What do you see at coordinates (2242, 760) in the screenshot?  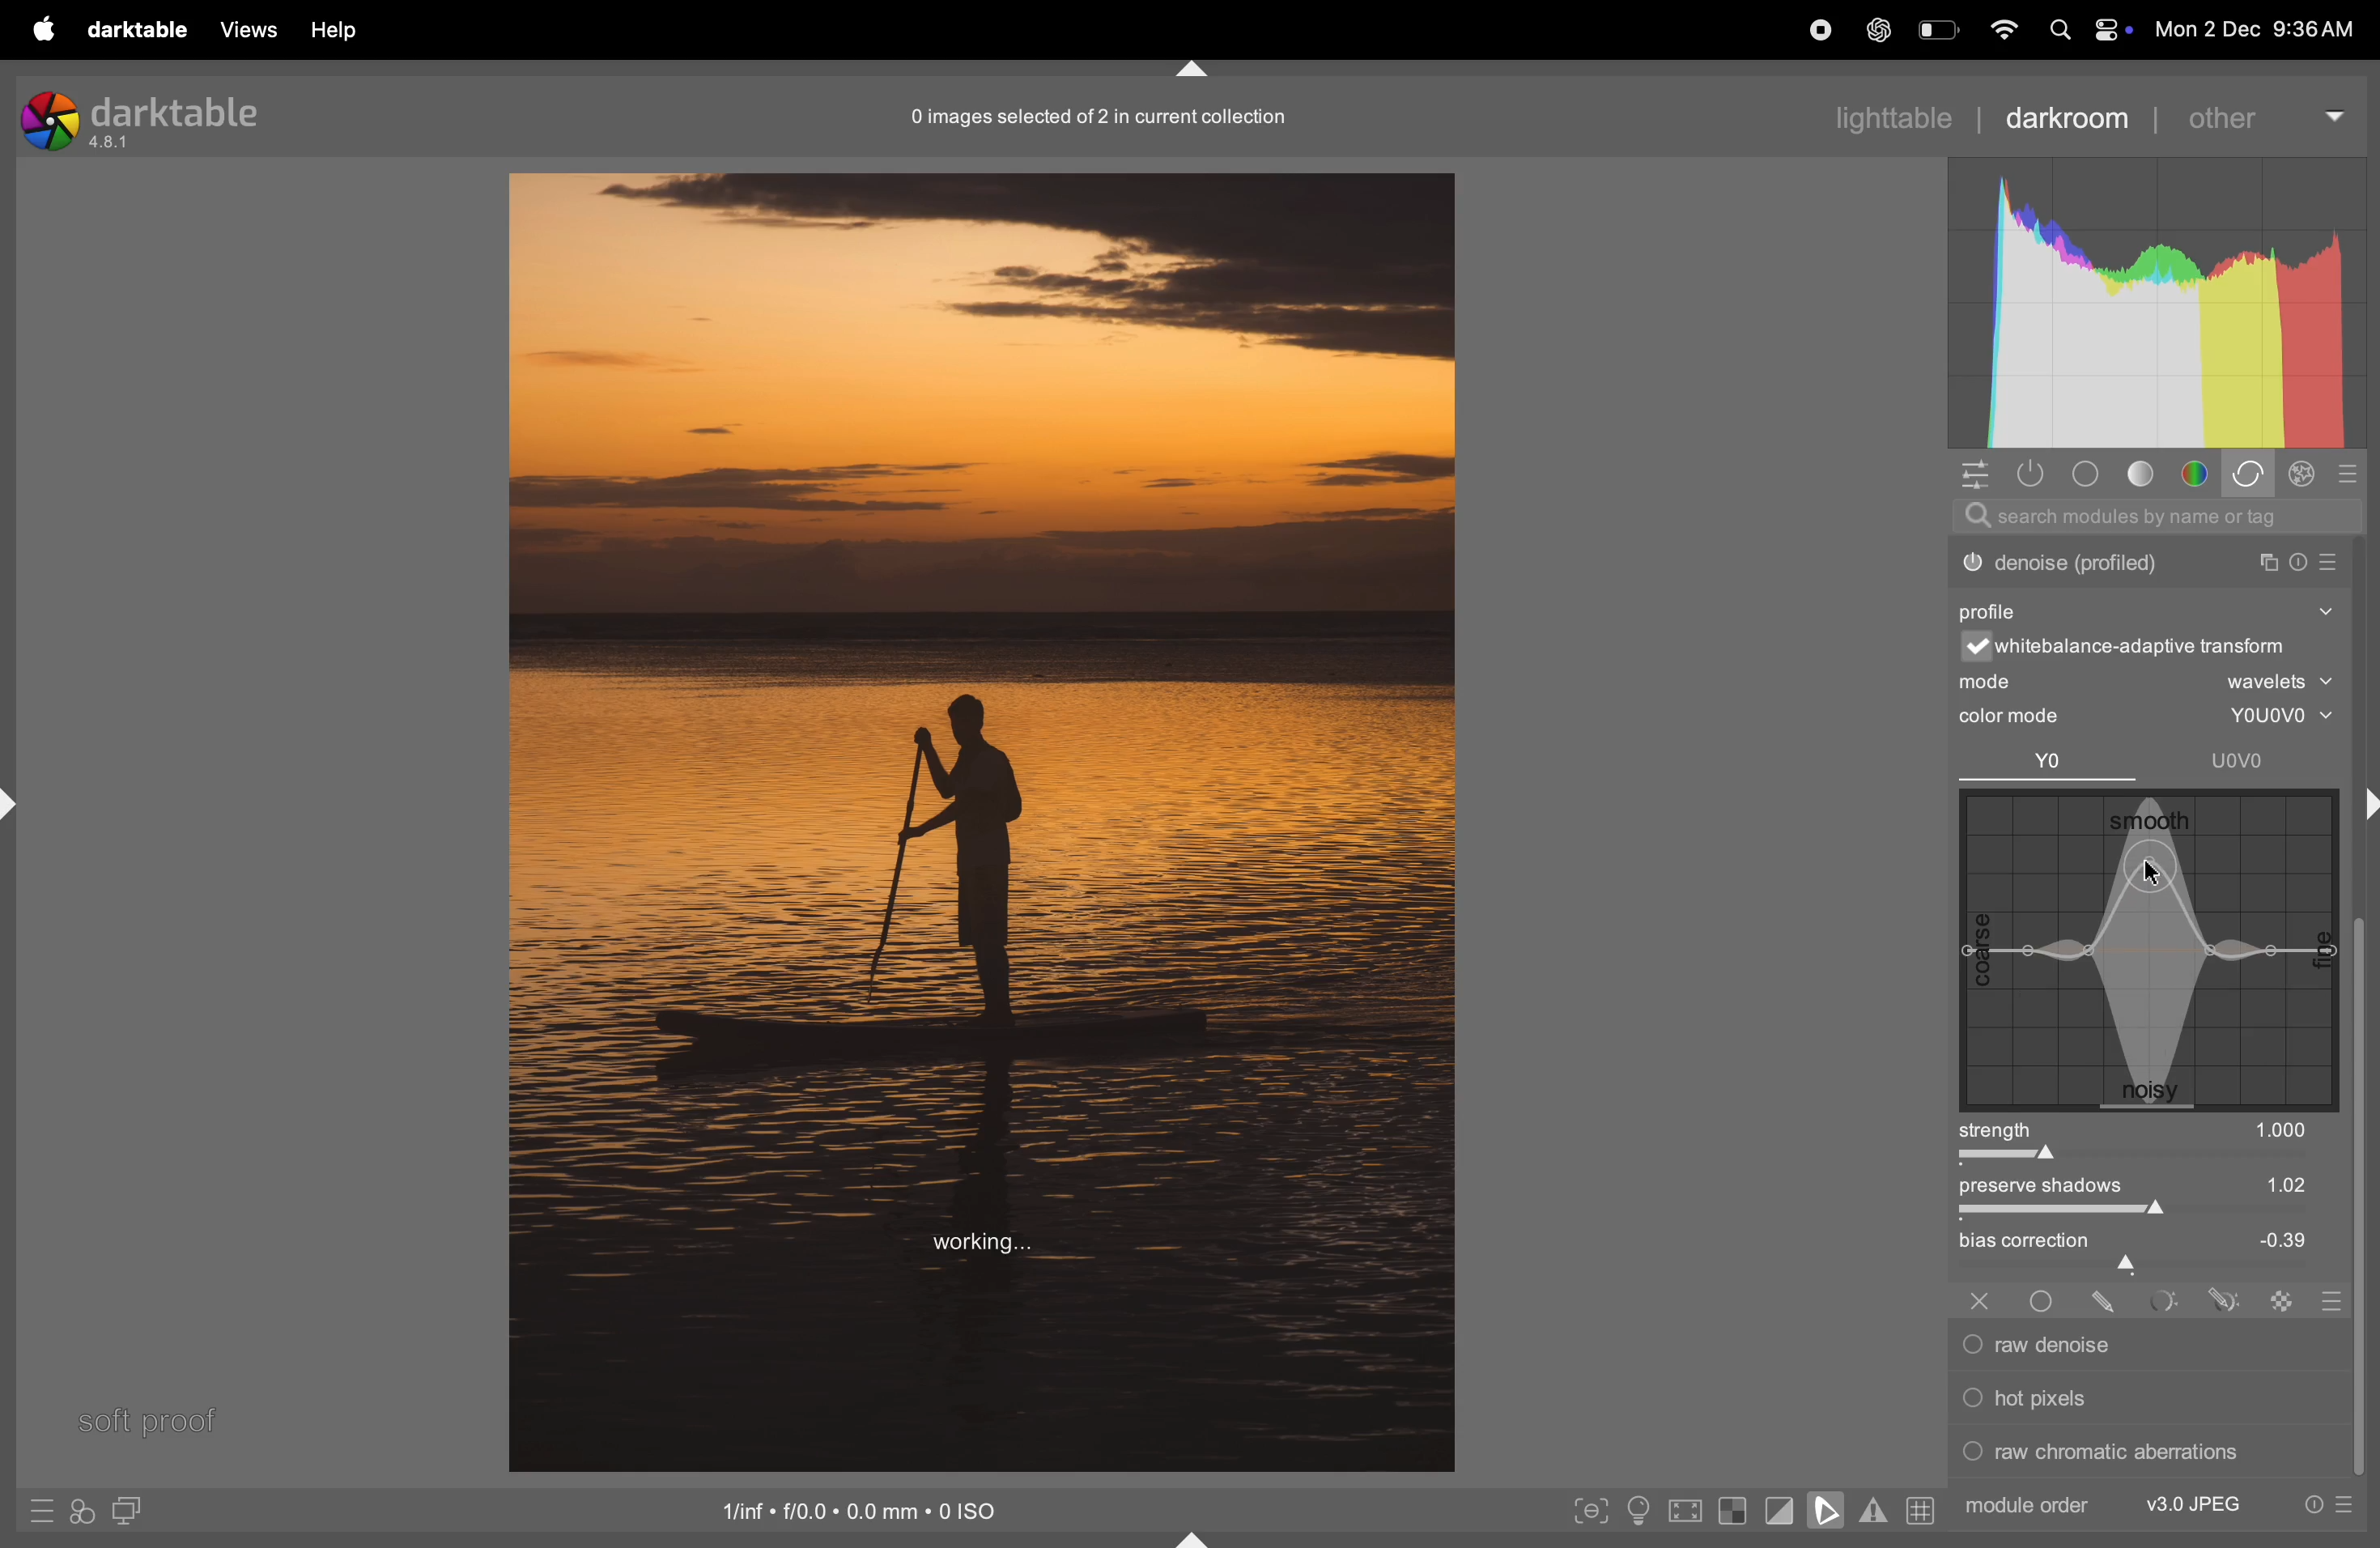 I see `UOvo` at bounding box center [2242, 760].